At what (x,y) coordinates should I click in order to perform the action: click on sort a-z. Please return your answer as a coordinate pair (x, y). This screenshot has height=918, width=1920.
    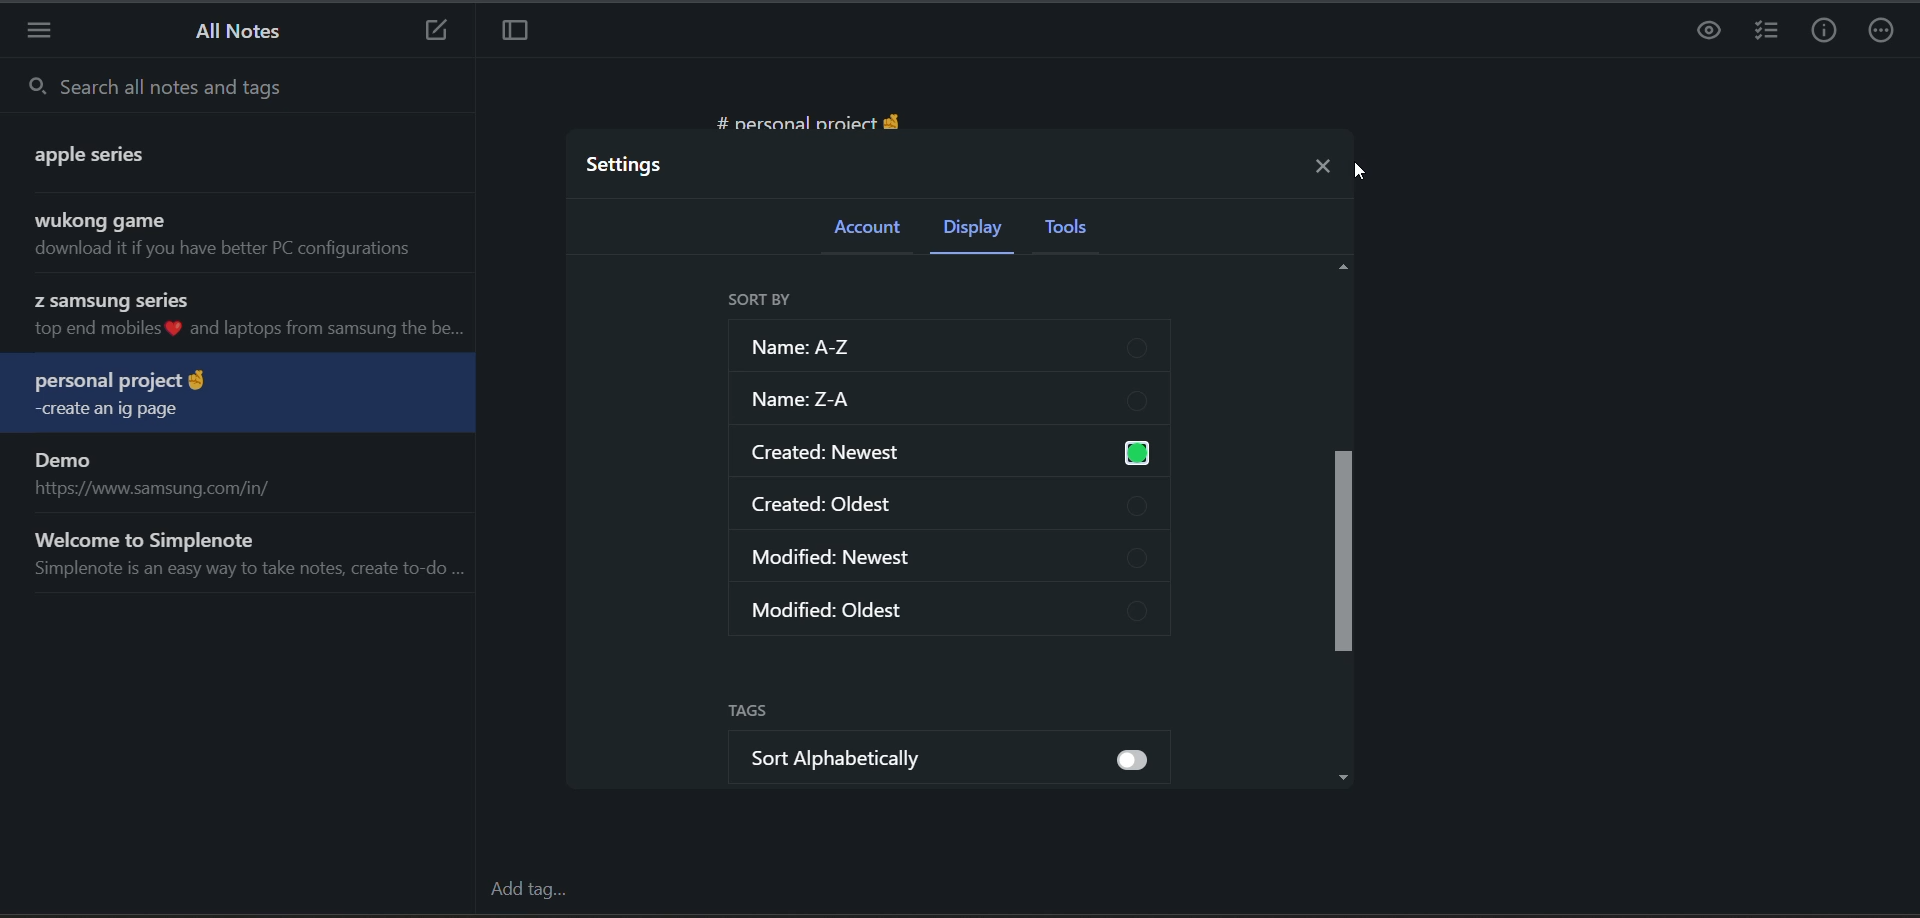
    Looking at the image, I should click on (961, 349).